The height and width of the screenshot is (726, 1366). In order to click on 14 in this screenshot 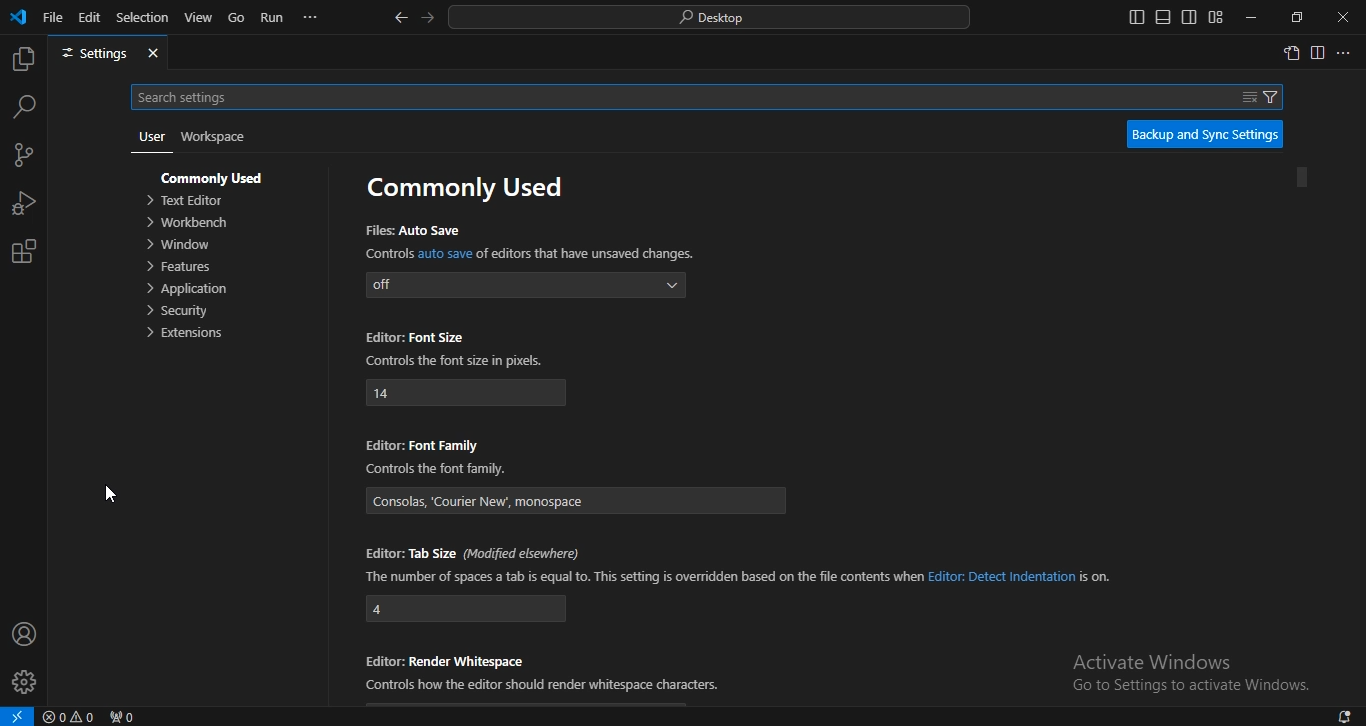, I will do `click(468, 393)`.